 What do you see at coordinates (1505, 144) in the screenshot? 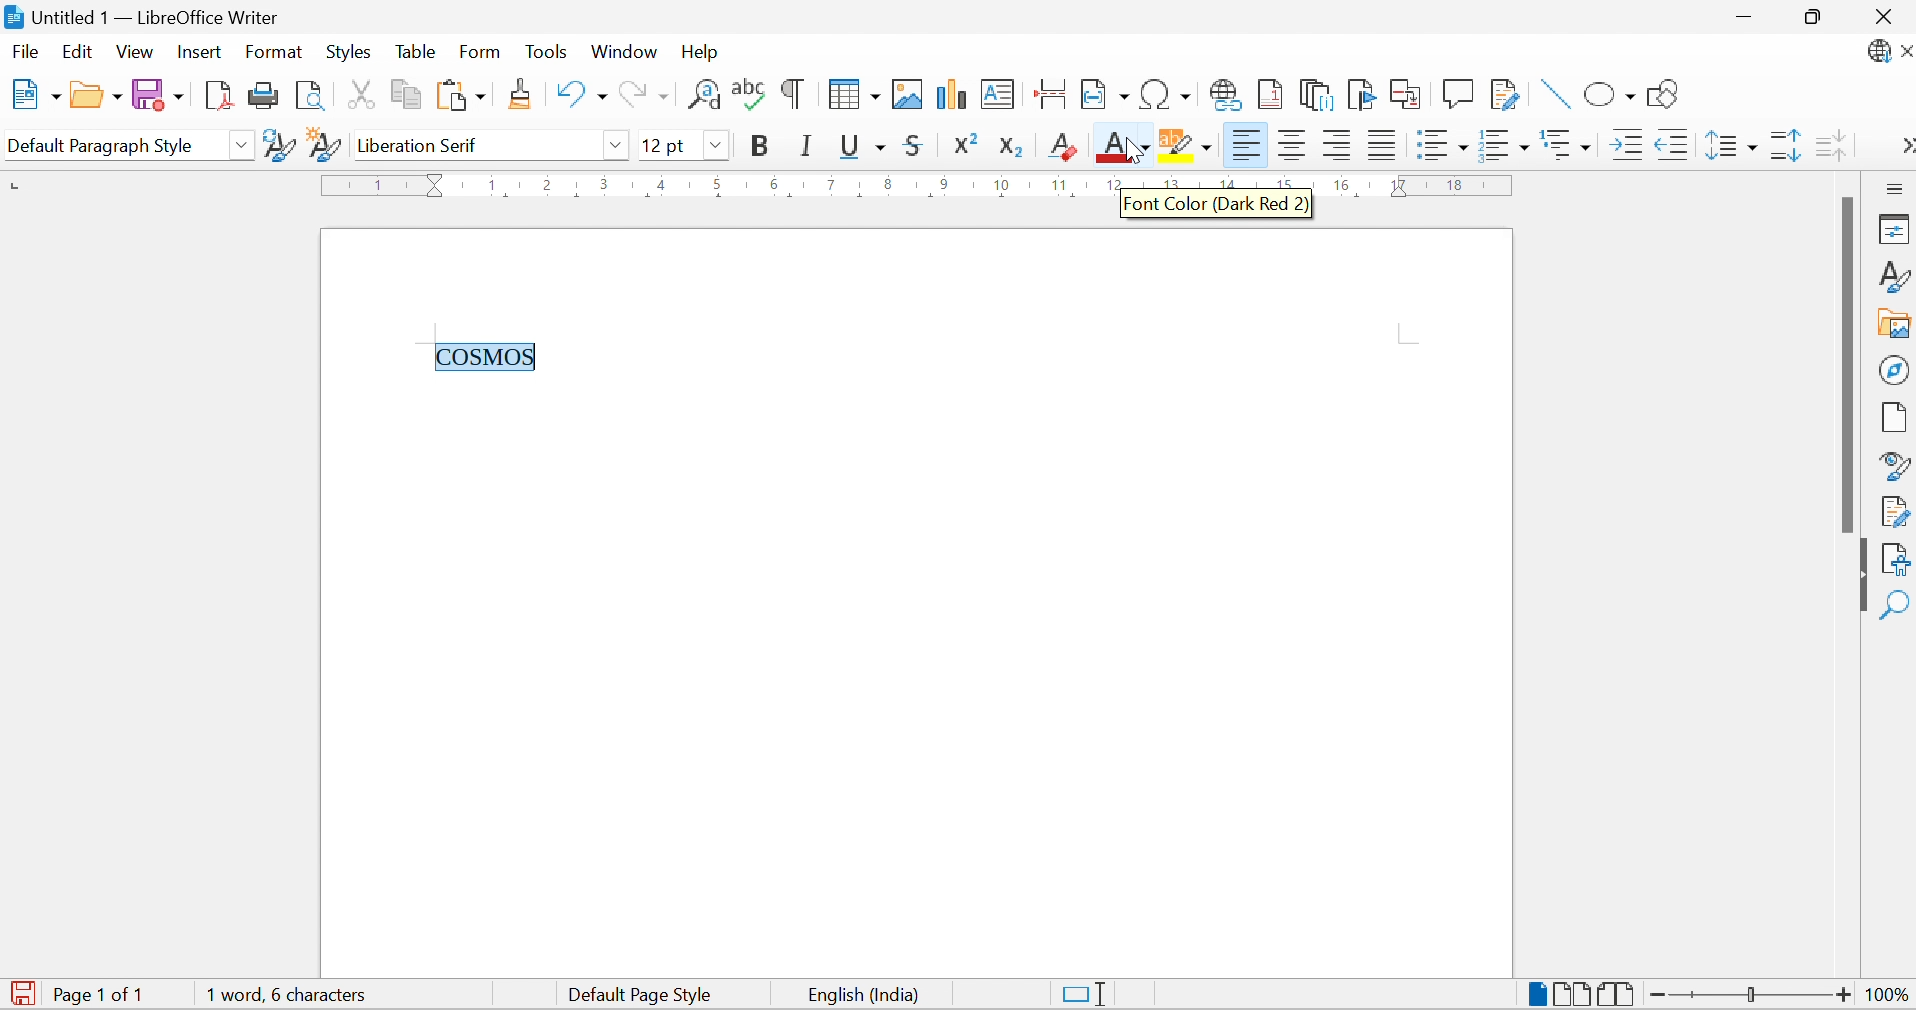
I see `Toggle Ordered List` at bounding box center [1505, 144].